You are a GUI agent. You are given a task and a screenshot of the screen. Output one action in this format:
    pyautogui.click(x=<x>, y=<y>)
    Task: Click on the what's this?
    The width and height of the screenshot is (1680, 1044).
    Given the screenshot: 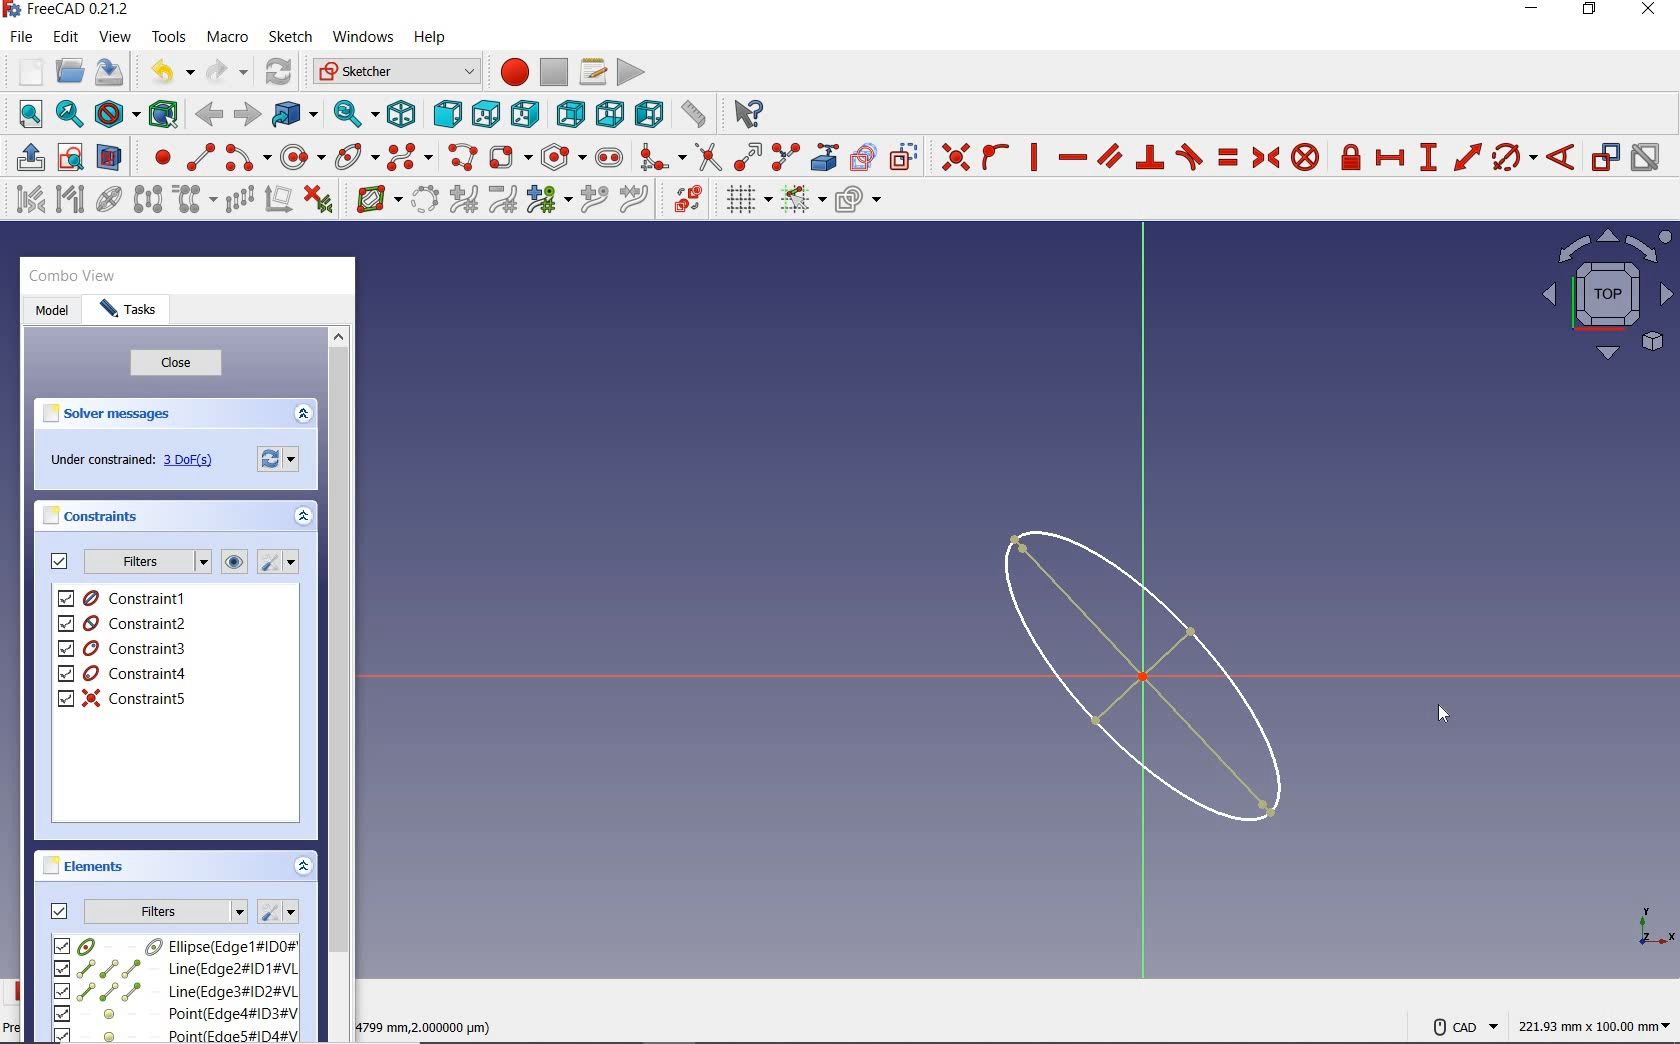 What is the action you would take?
    pyautogui.click(x=745, y=110)
    